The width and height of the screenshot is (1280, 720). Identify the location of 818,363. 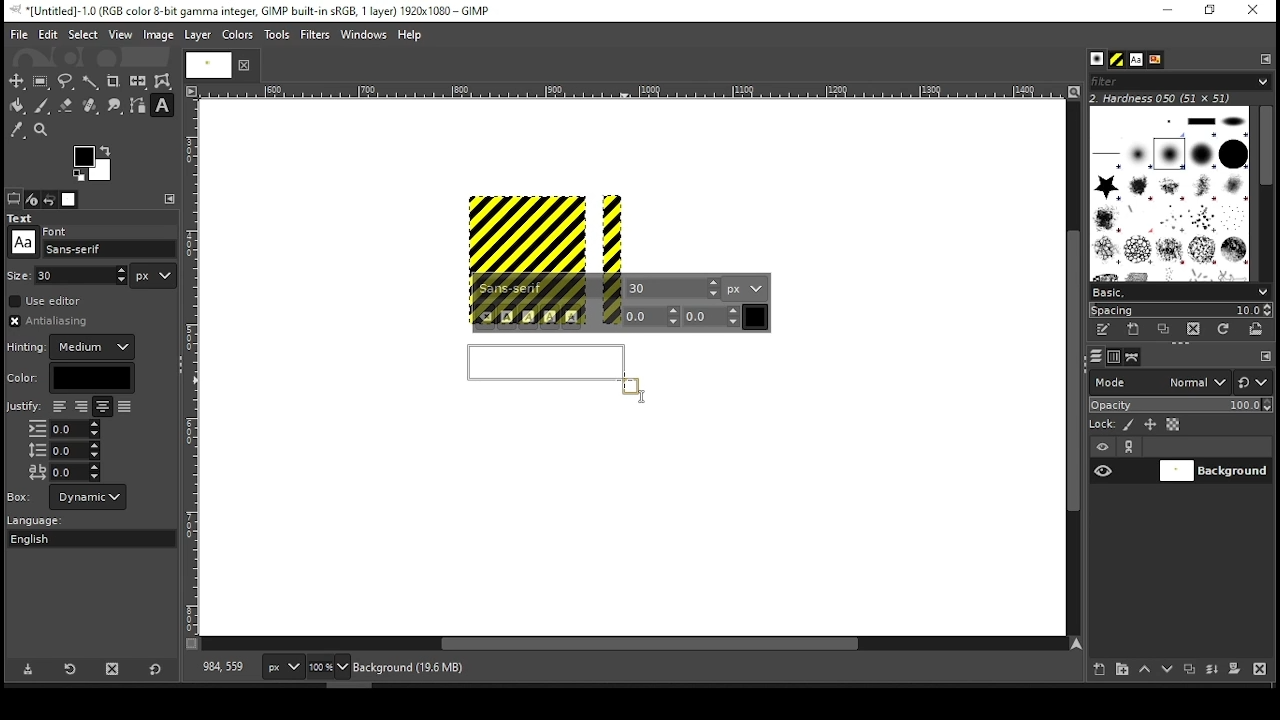
(221, 667).